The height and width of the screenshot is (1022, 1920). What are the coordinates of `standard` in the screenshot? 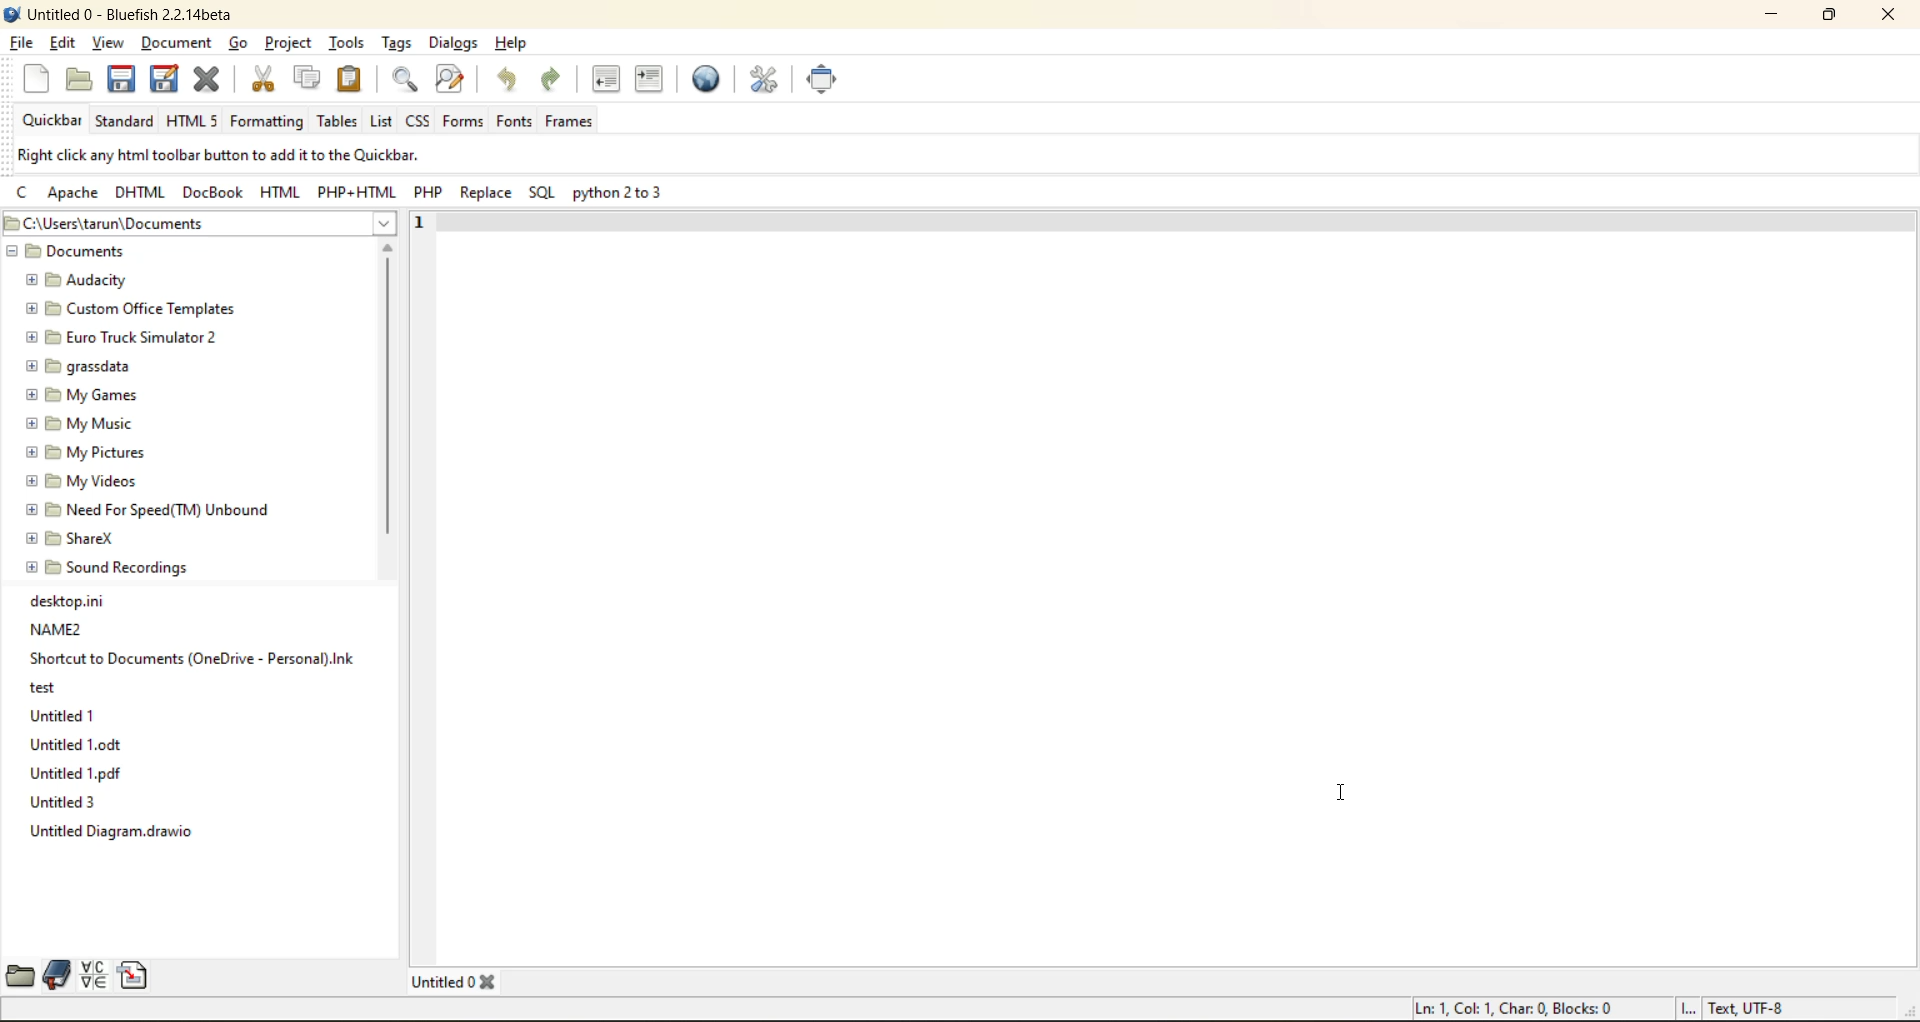 It's located at (125, 124).